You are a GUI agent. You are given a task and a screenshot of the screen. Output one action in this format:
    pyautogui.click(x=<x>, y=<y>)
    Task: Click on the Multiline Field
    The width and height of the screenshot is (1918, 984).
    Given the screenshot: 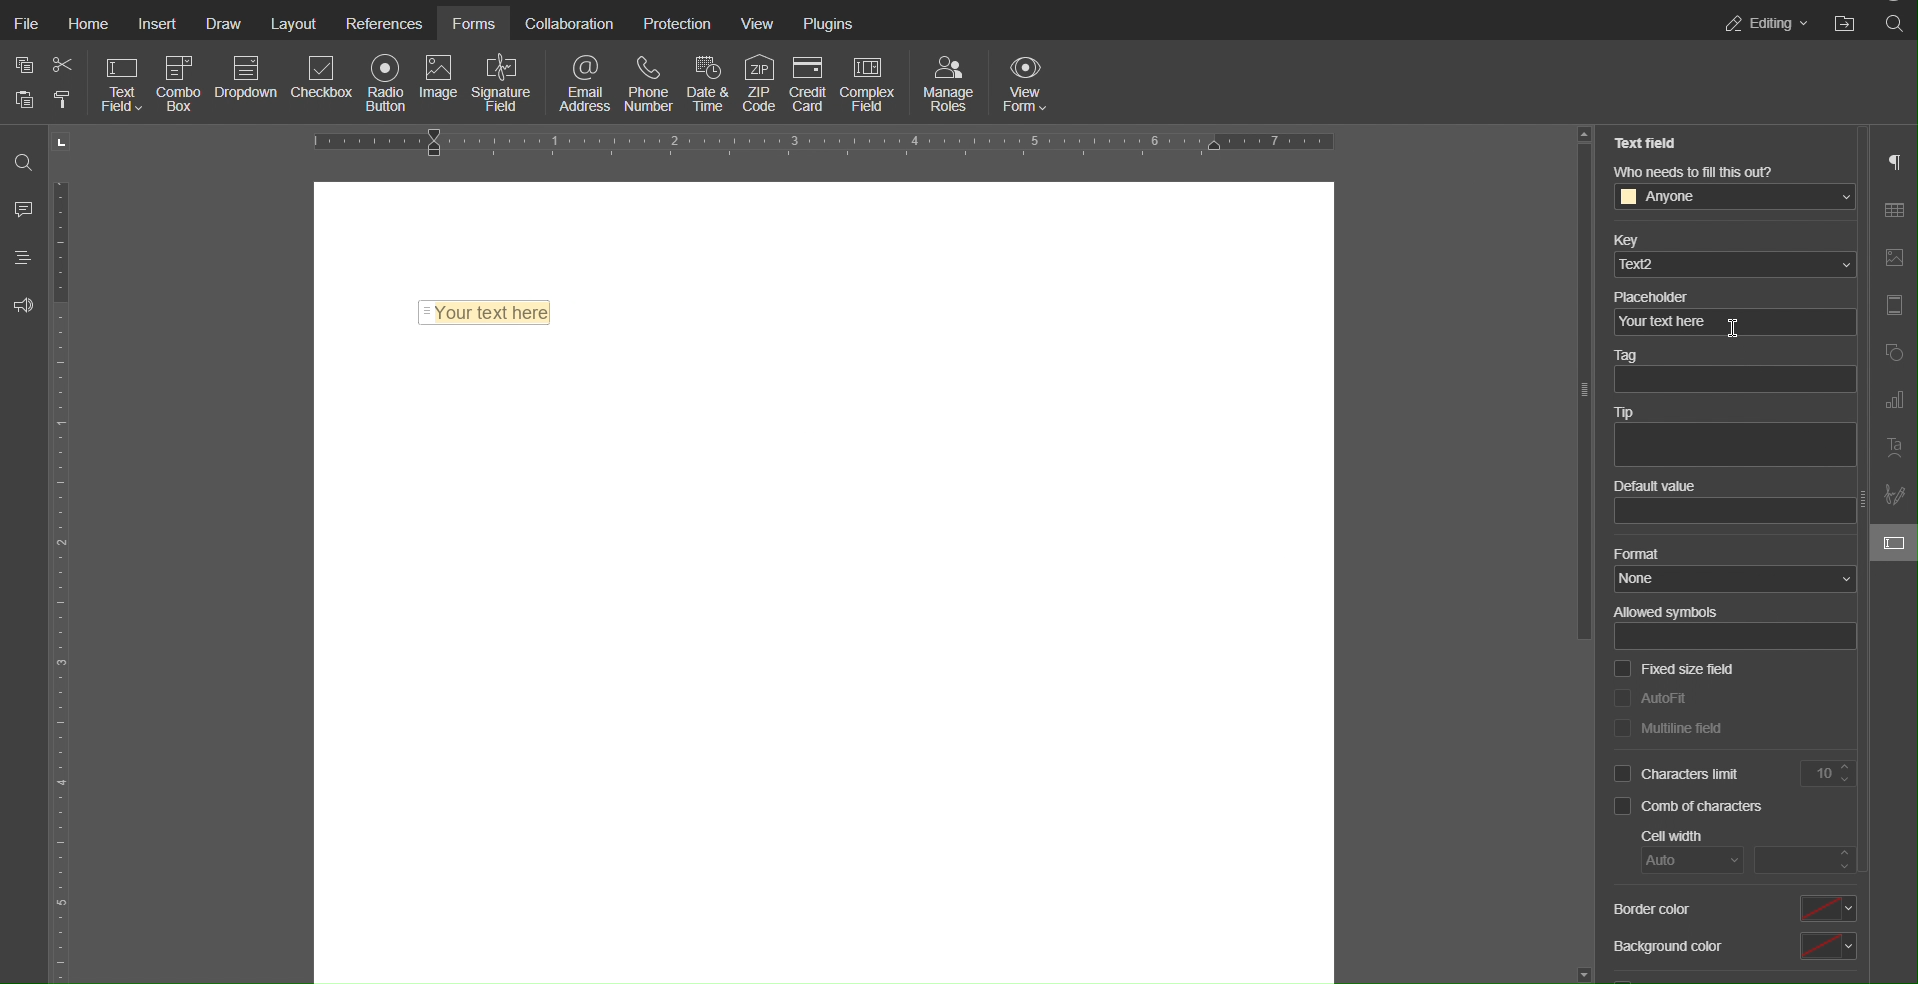 What is the action you would take?
    pyautogui.click(x=1670, y=727)
    